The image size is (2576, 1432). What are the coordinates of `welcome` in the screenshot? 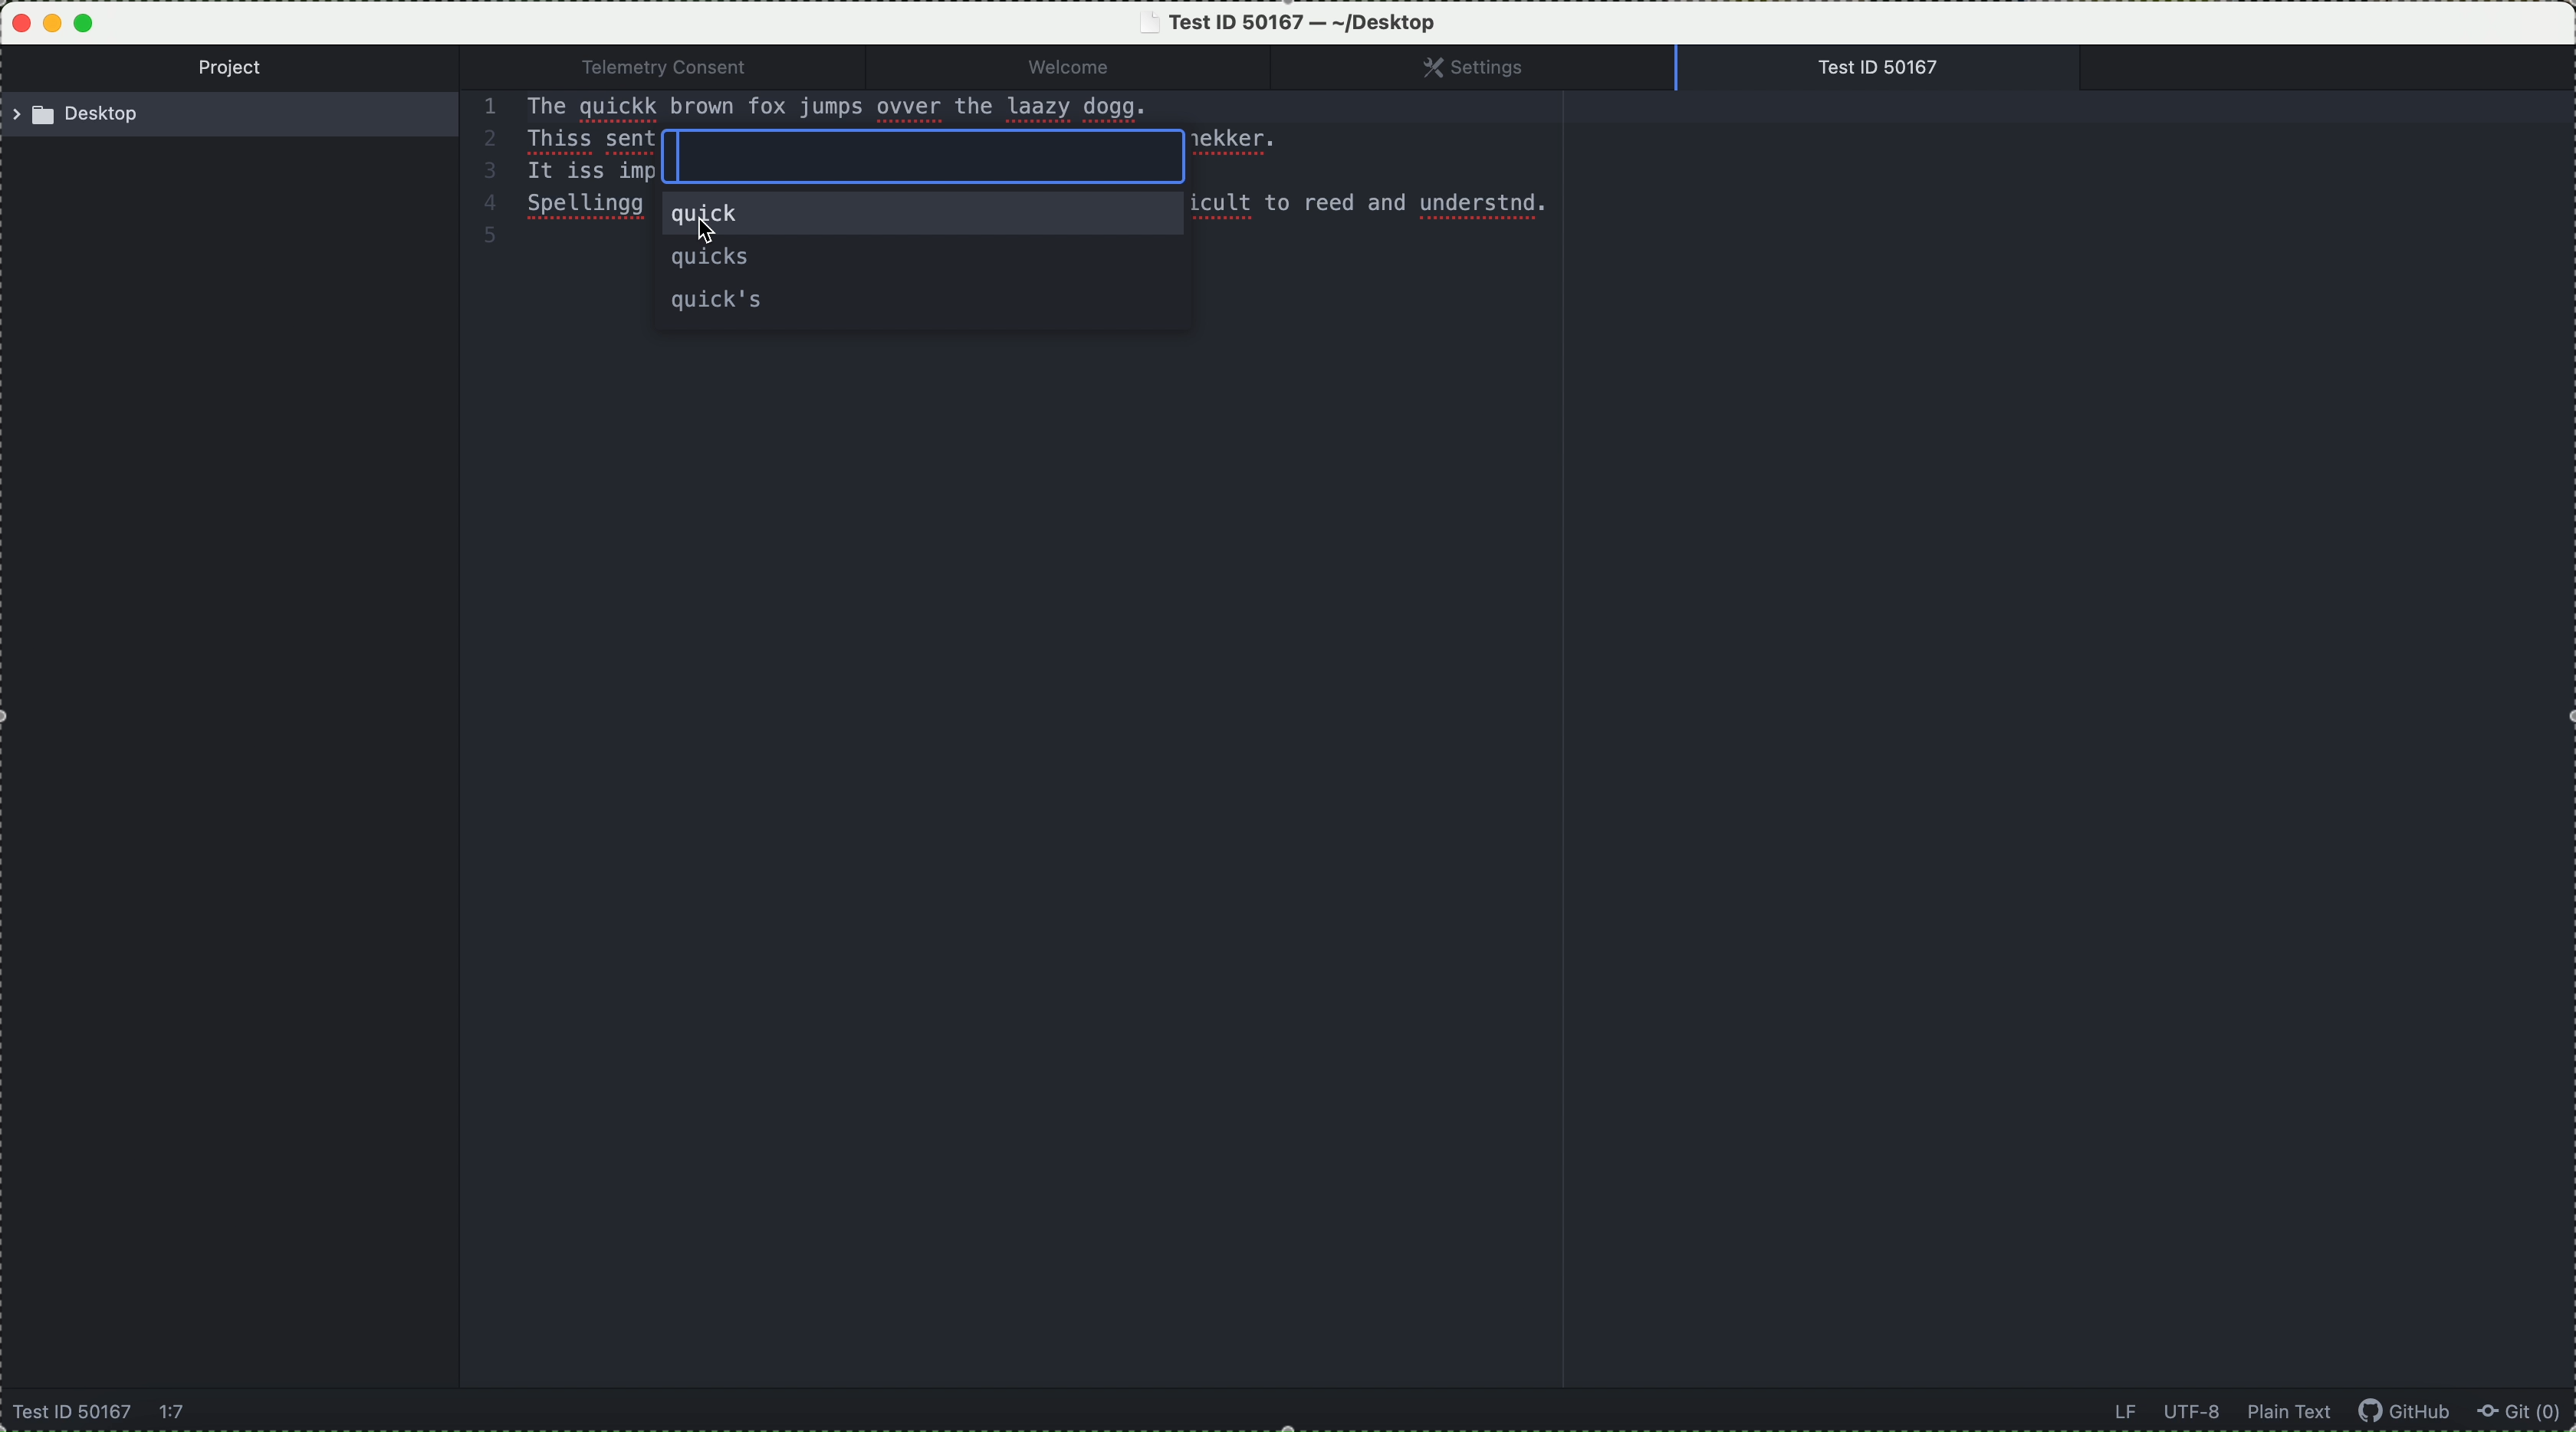 It's located at (1101, 68).